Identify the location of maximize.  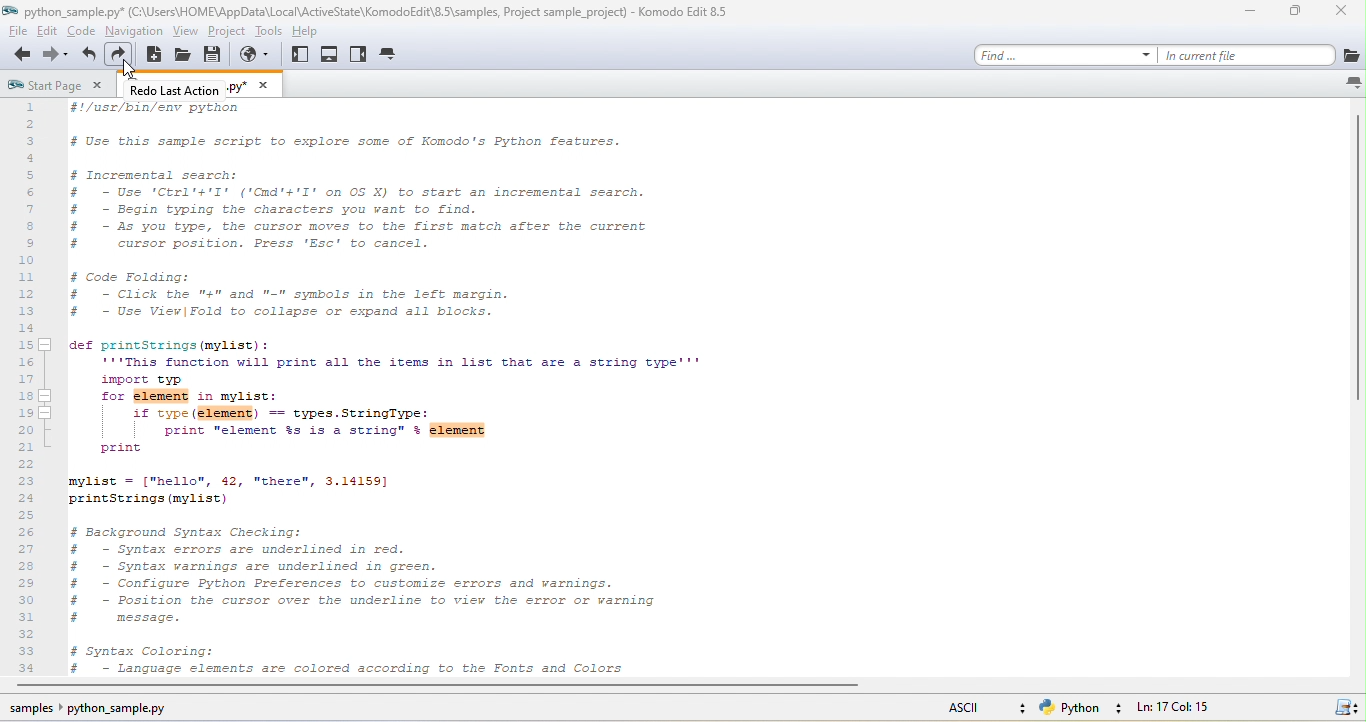
(1298, 12).